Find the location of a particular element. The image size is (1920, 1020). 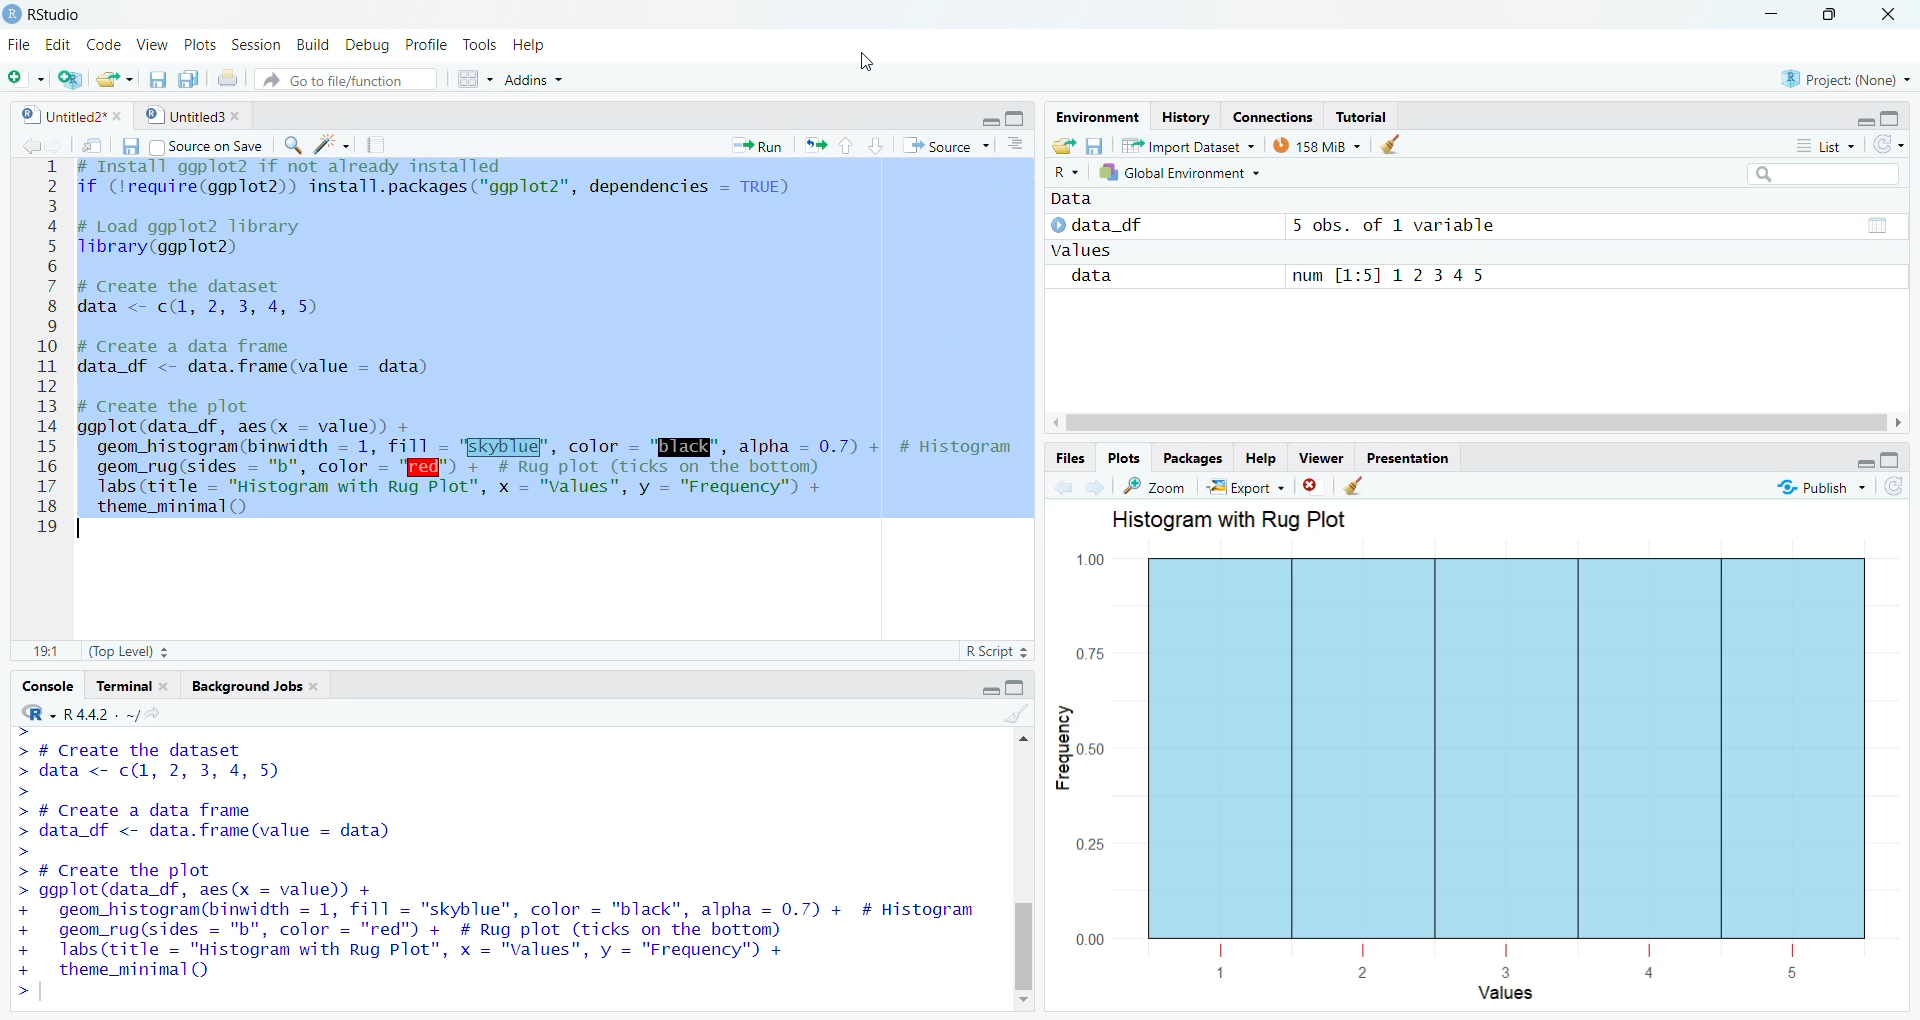

Scroll bar is located at coordinates (1029, 868).